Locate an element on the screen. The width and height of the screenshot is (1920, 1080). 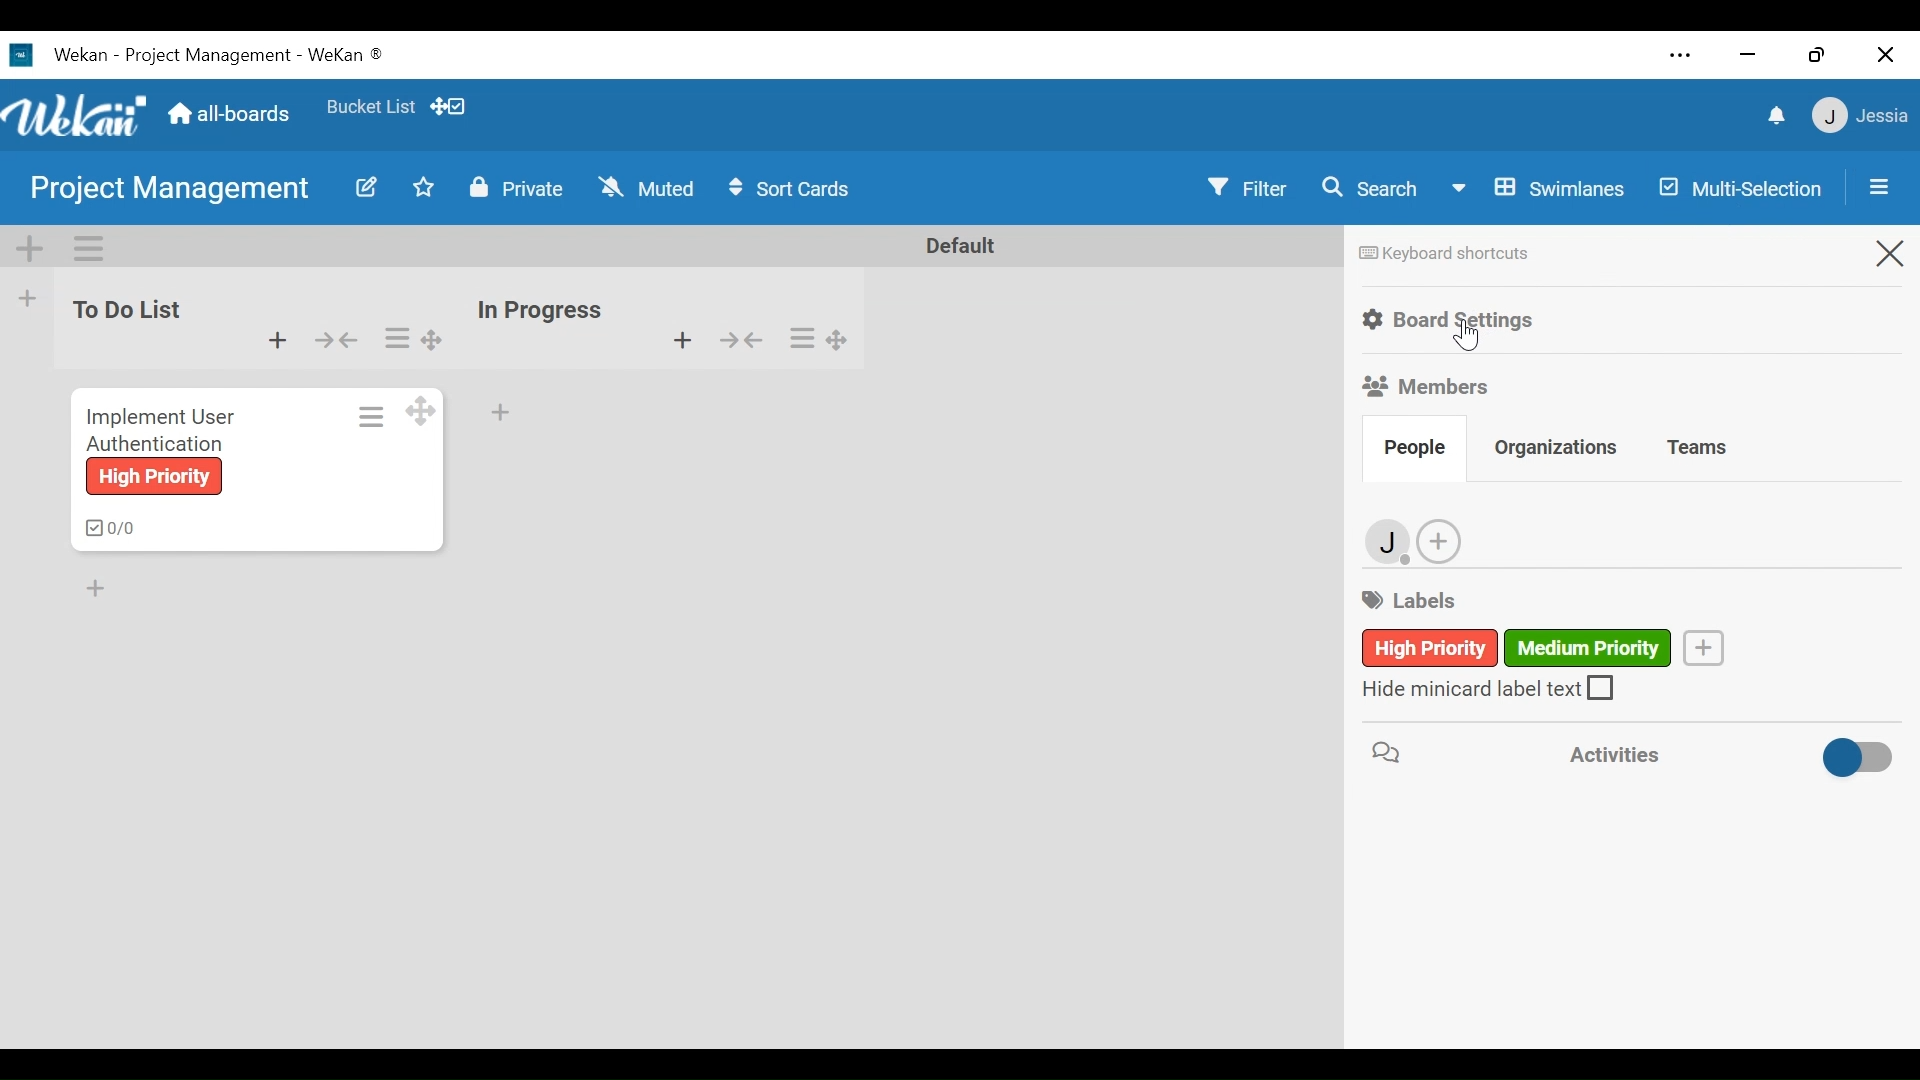
List Name is located at coordinates (123, 309).